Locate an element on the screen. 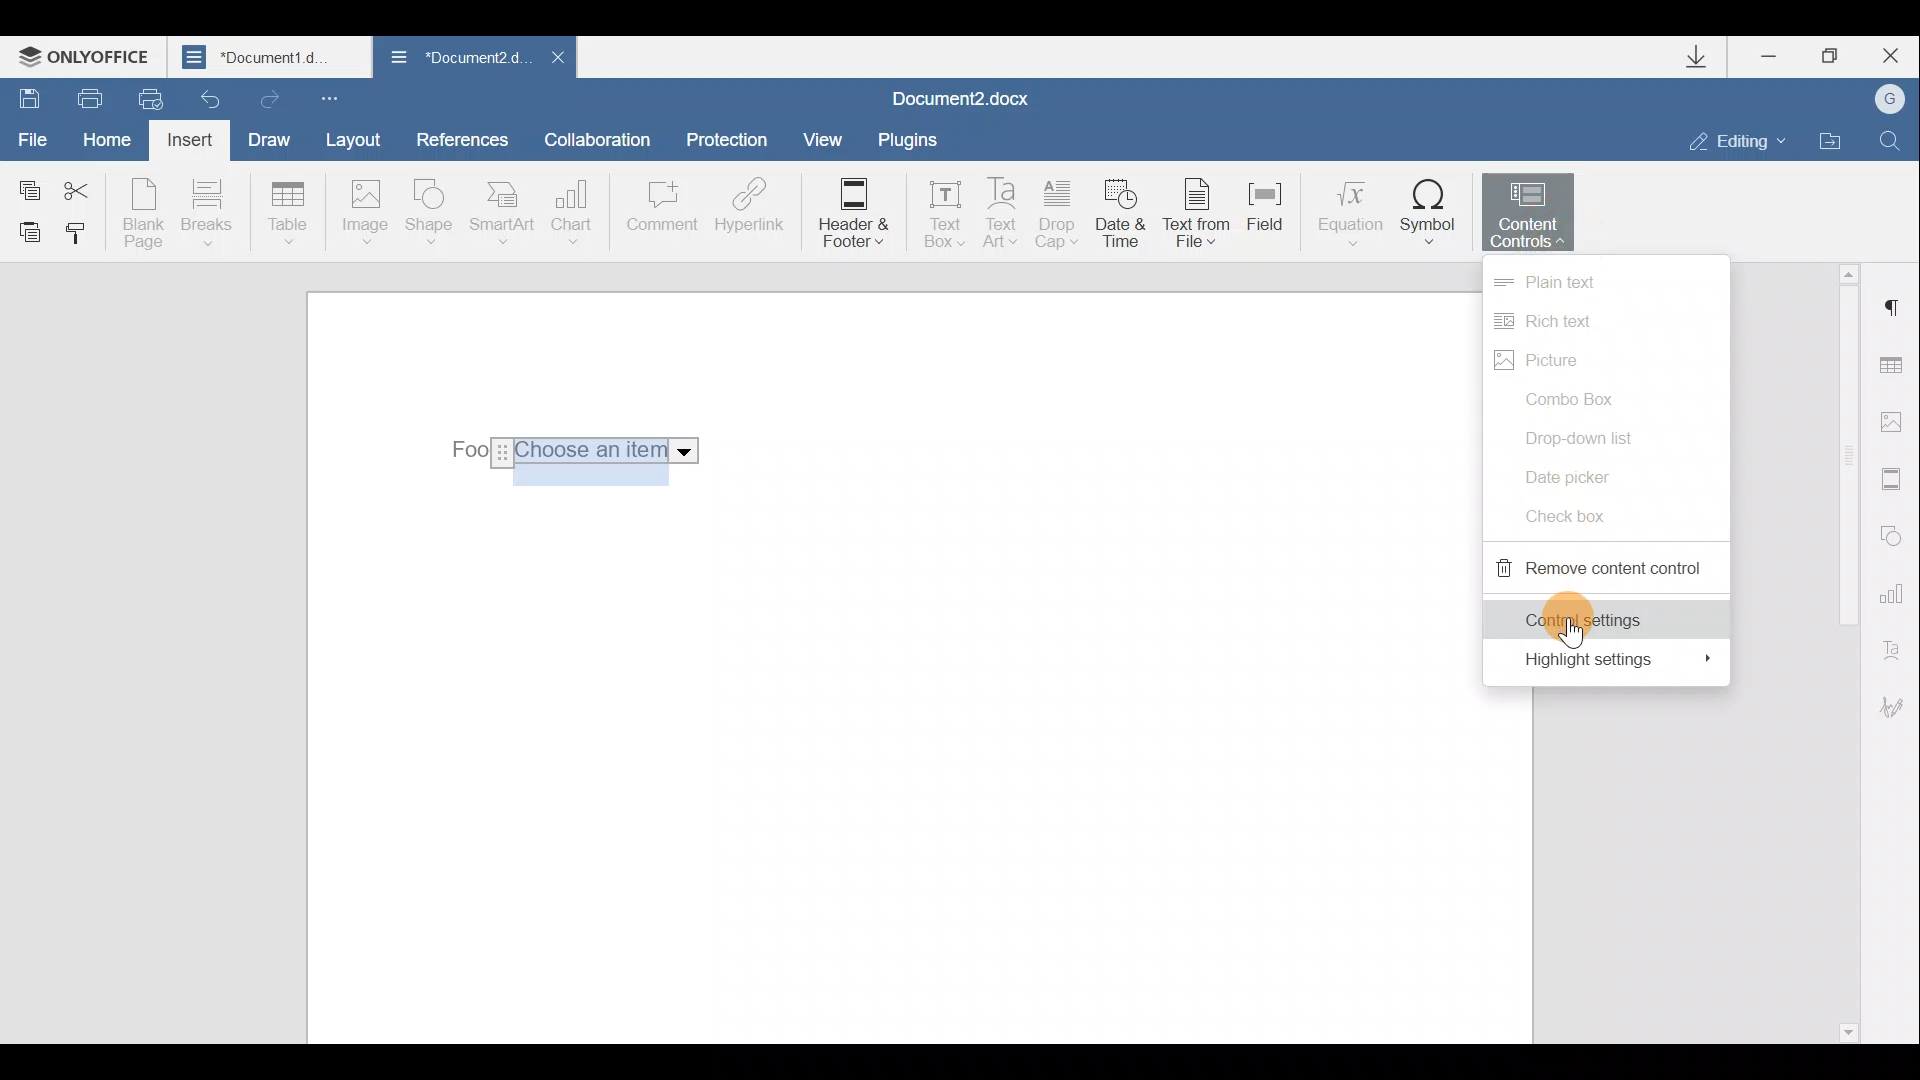  Equation is located at coordinates (1348, 209).